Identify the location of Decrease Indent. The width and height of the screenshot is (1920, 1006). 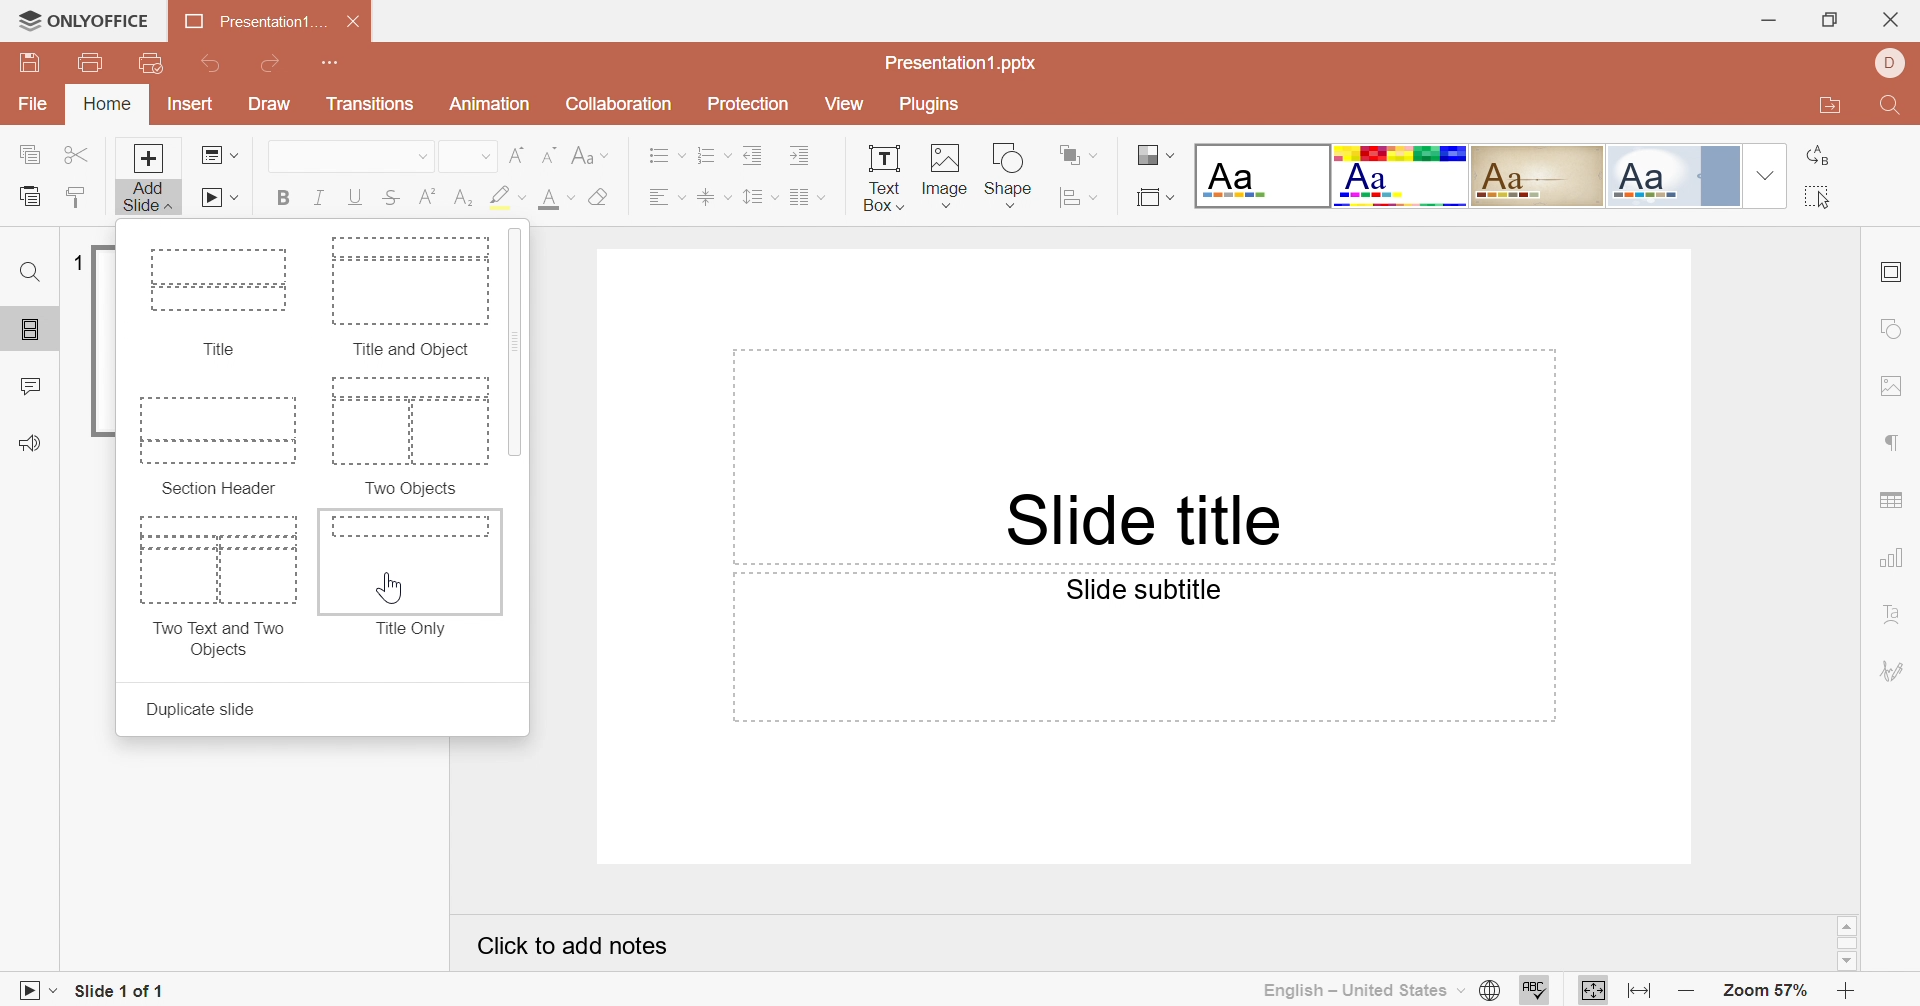
(756, 154).